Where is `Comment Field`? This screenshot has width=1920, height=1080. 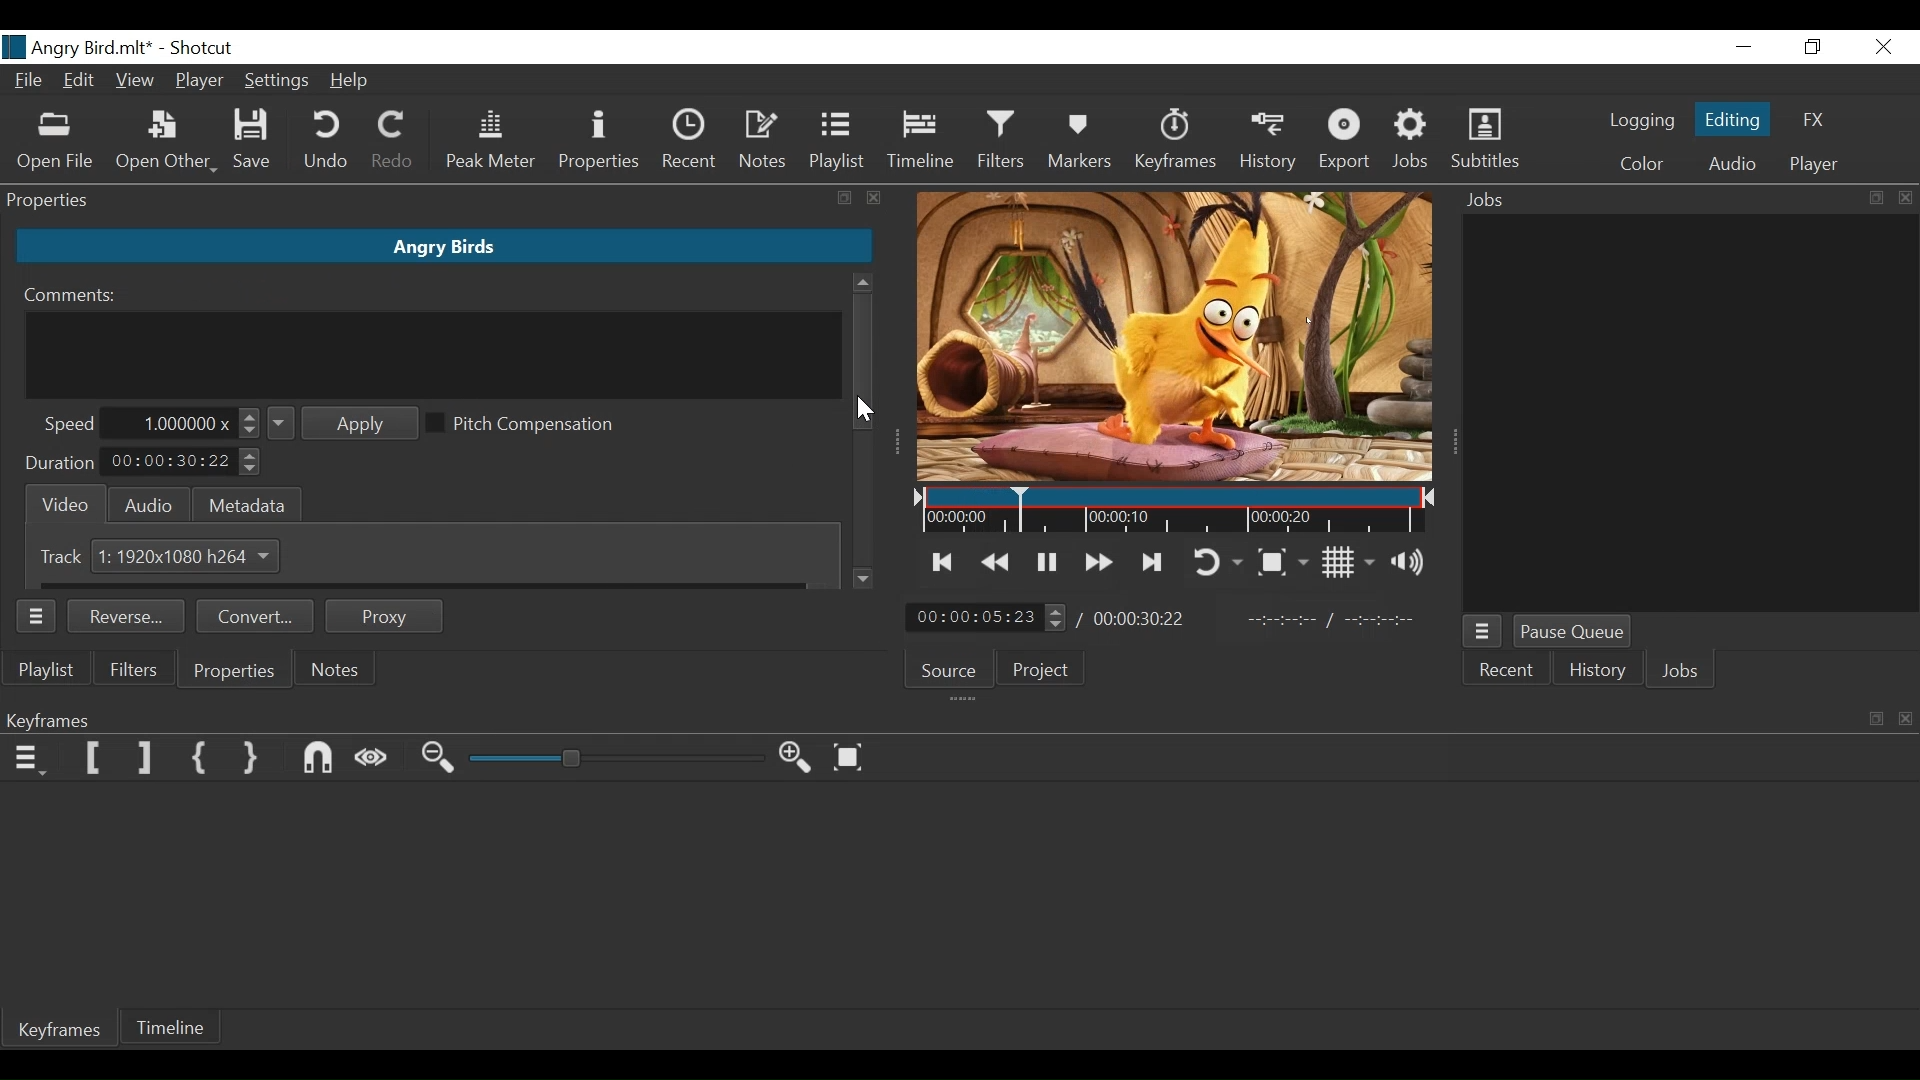 Comment Field is located at coordinates (429, 356).